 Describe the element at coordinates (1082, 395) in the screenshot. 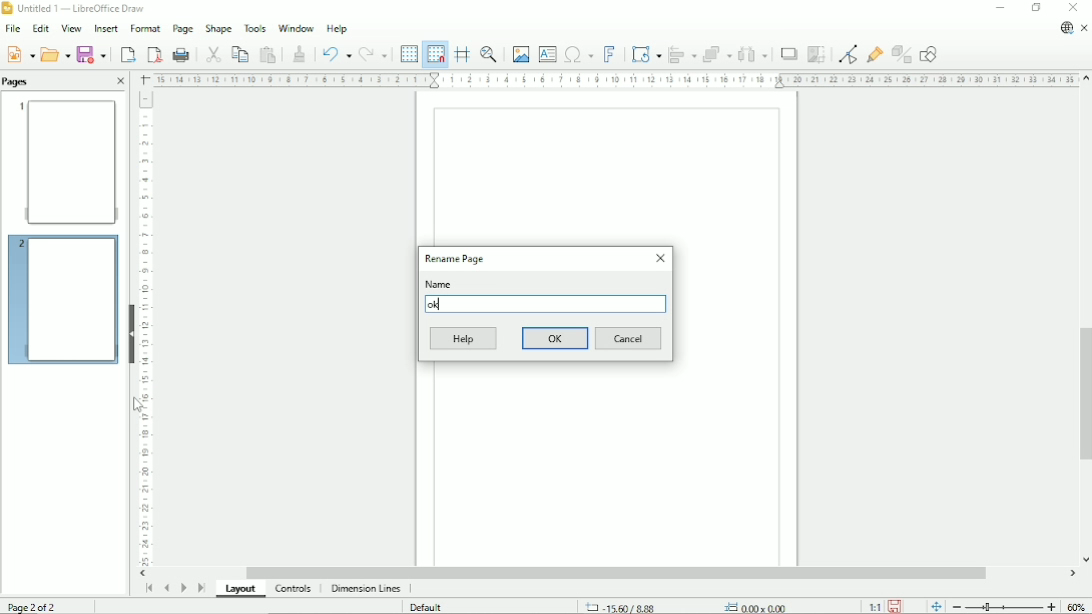

I see `Vertical scrollbar` at that location.